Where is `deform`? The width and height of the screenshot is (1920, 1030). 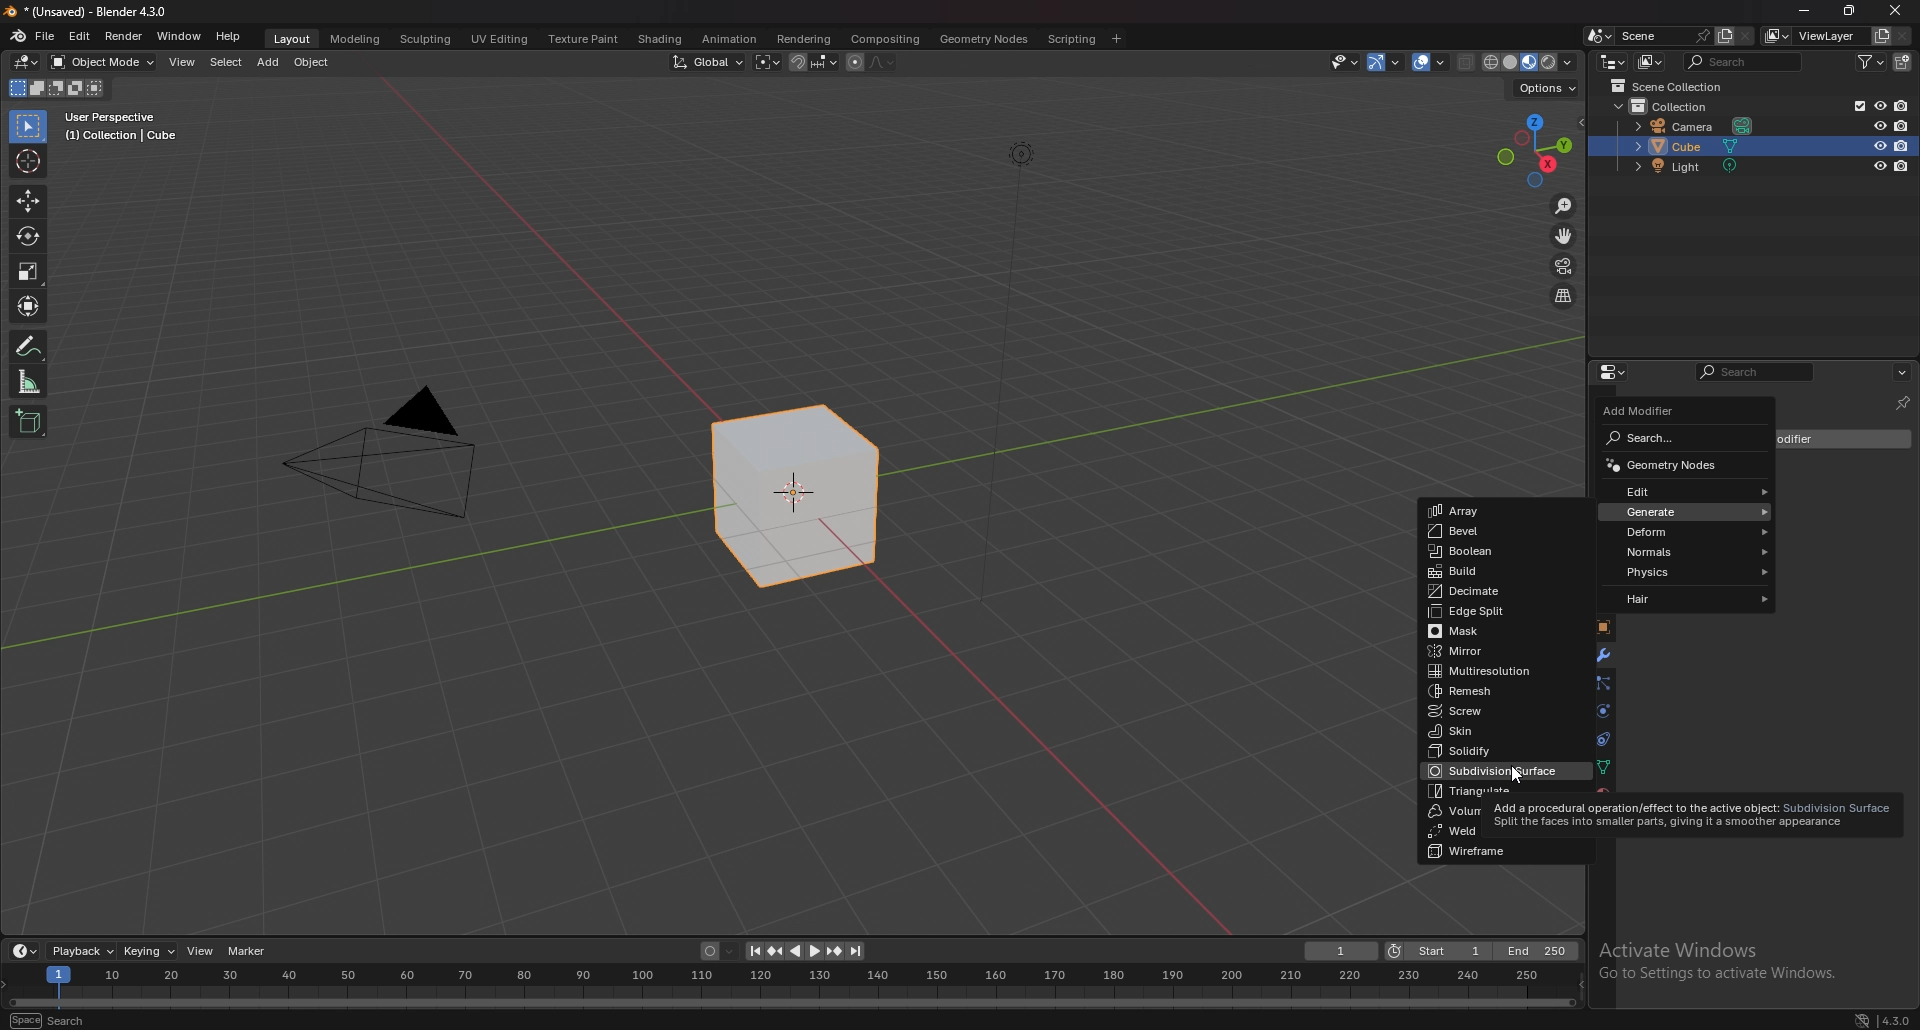
deform is located at coordinates (1686, 532).